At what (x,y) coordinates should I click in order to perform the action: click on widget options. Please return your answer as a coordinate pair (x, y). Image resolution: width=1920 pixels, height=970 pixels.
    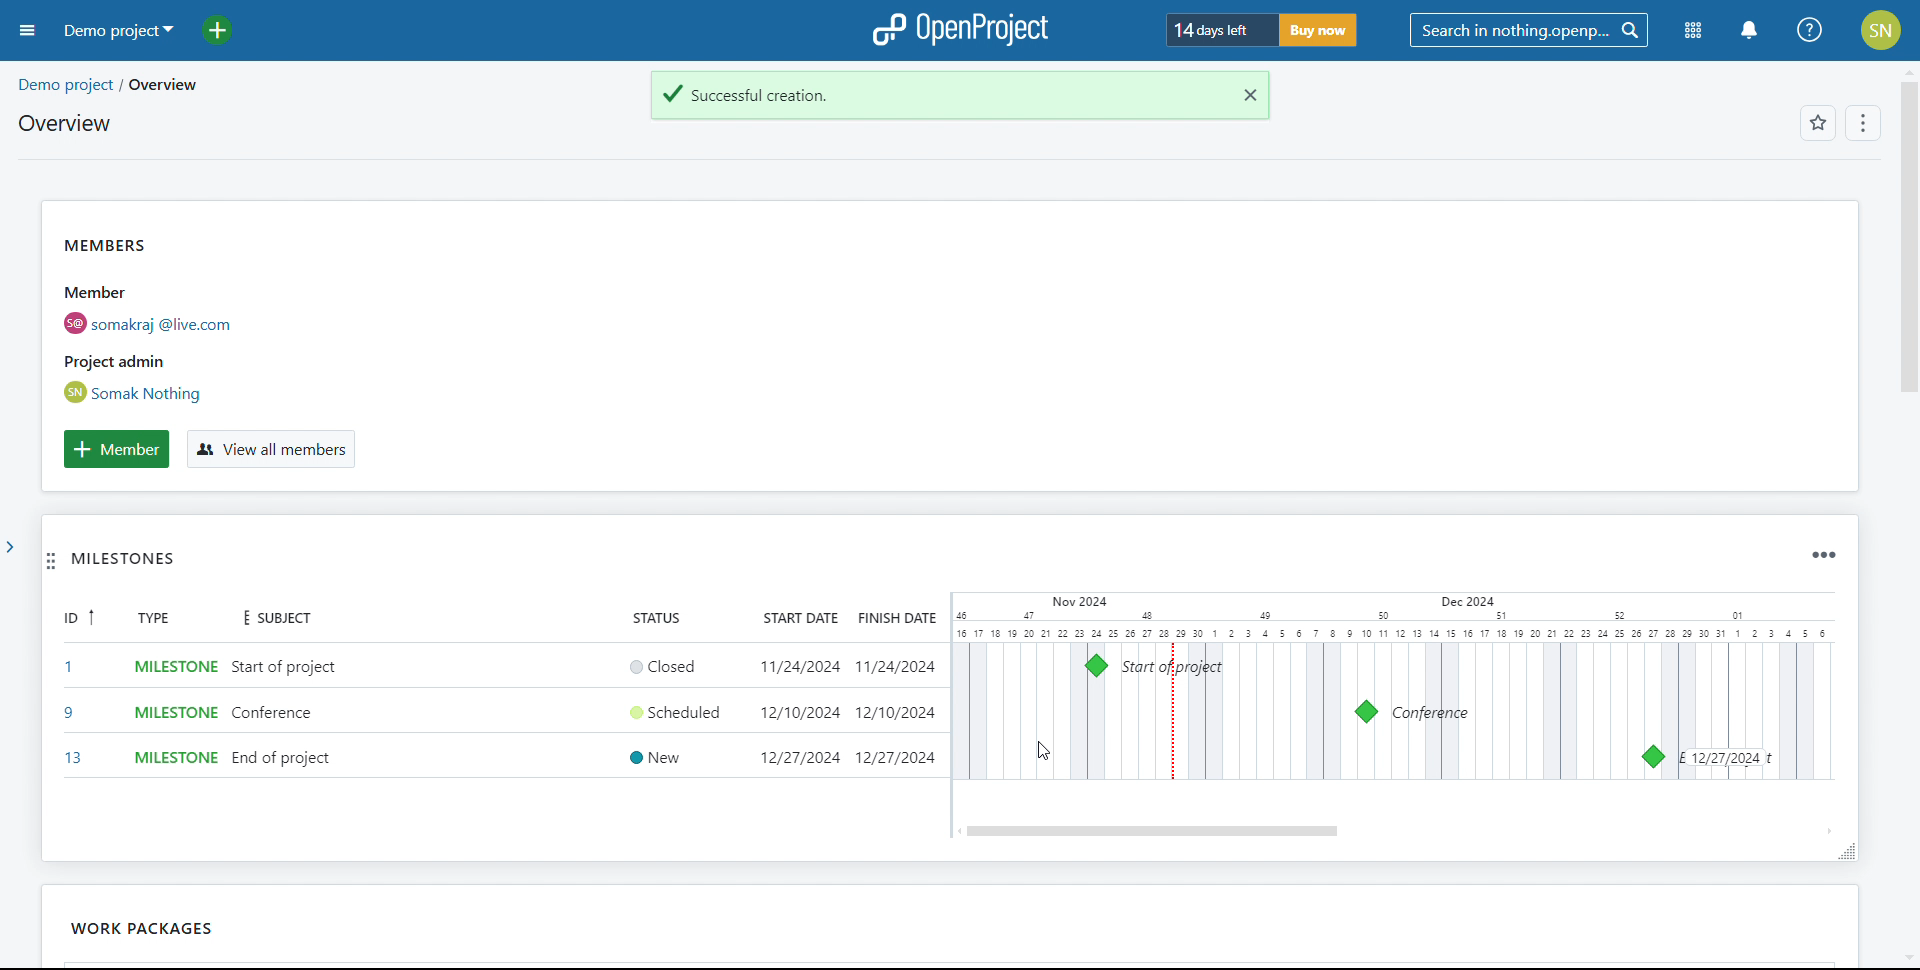
    Looking at the image, I should click on (1821, 555).